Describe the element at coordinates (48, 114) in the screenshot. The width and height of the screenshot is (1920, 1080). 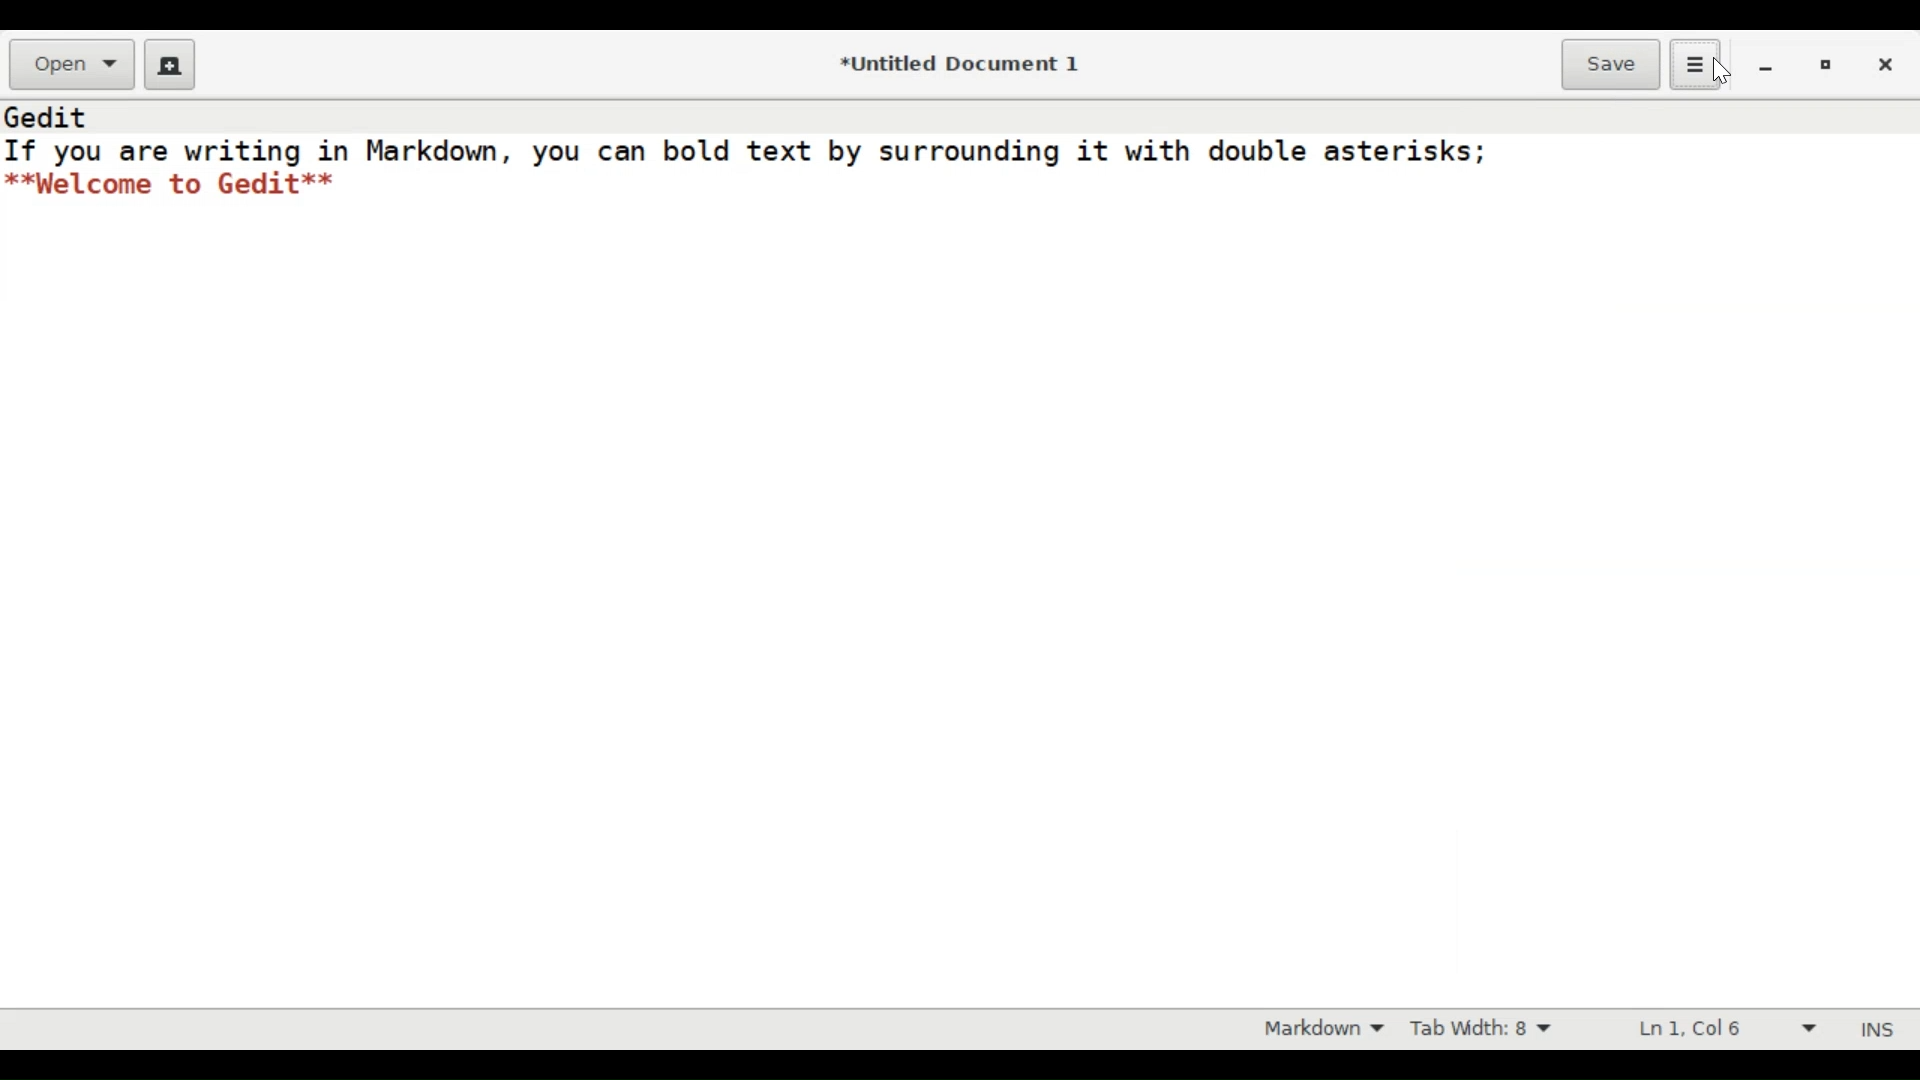
I see `Gedit` at that location.